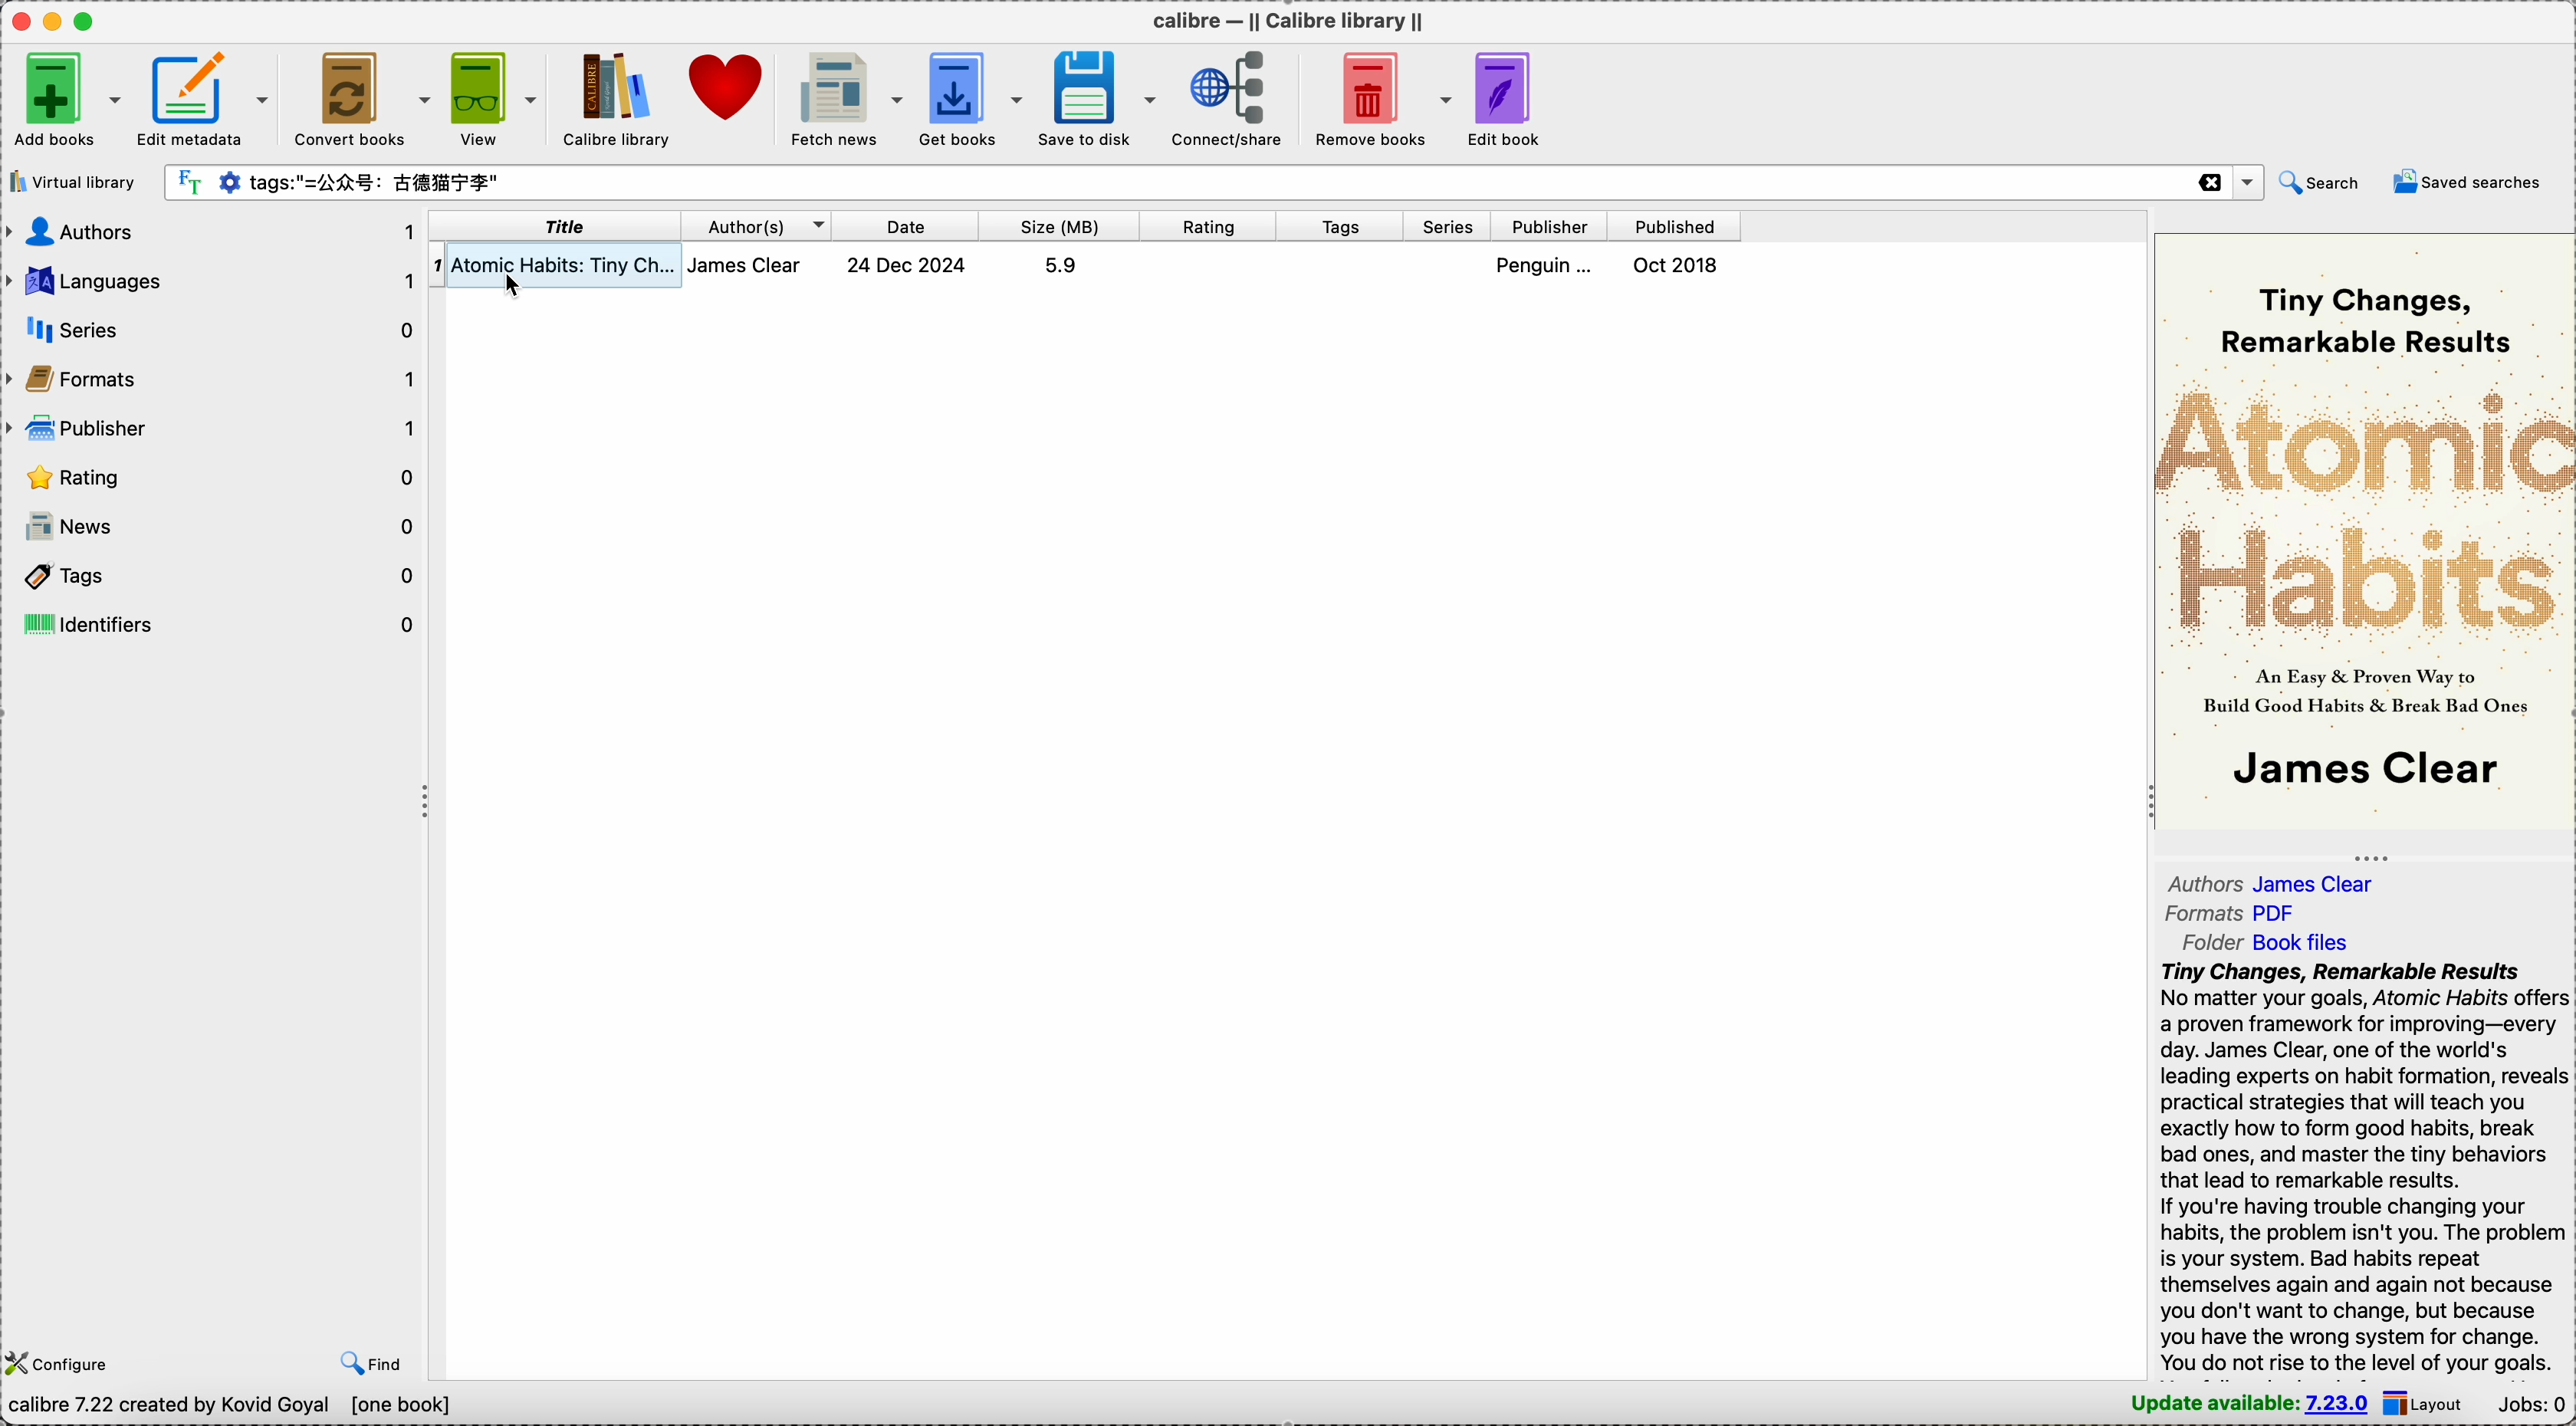 This screenshot has width=2576, height=1426. What do you see at coordinates (68, 95) in the screenshot?
I see `add books` at bounding box center [68, 95].